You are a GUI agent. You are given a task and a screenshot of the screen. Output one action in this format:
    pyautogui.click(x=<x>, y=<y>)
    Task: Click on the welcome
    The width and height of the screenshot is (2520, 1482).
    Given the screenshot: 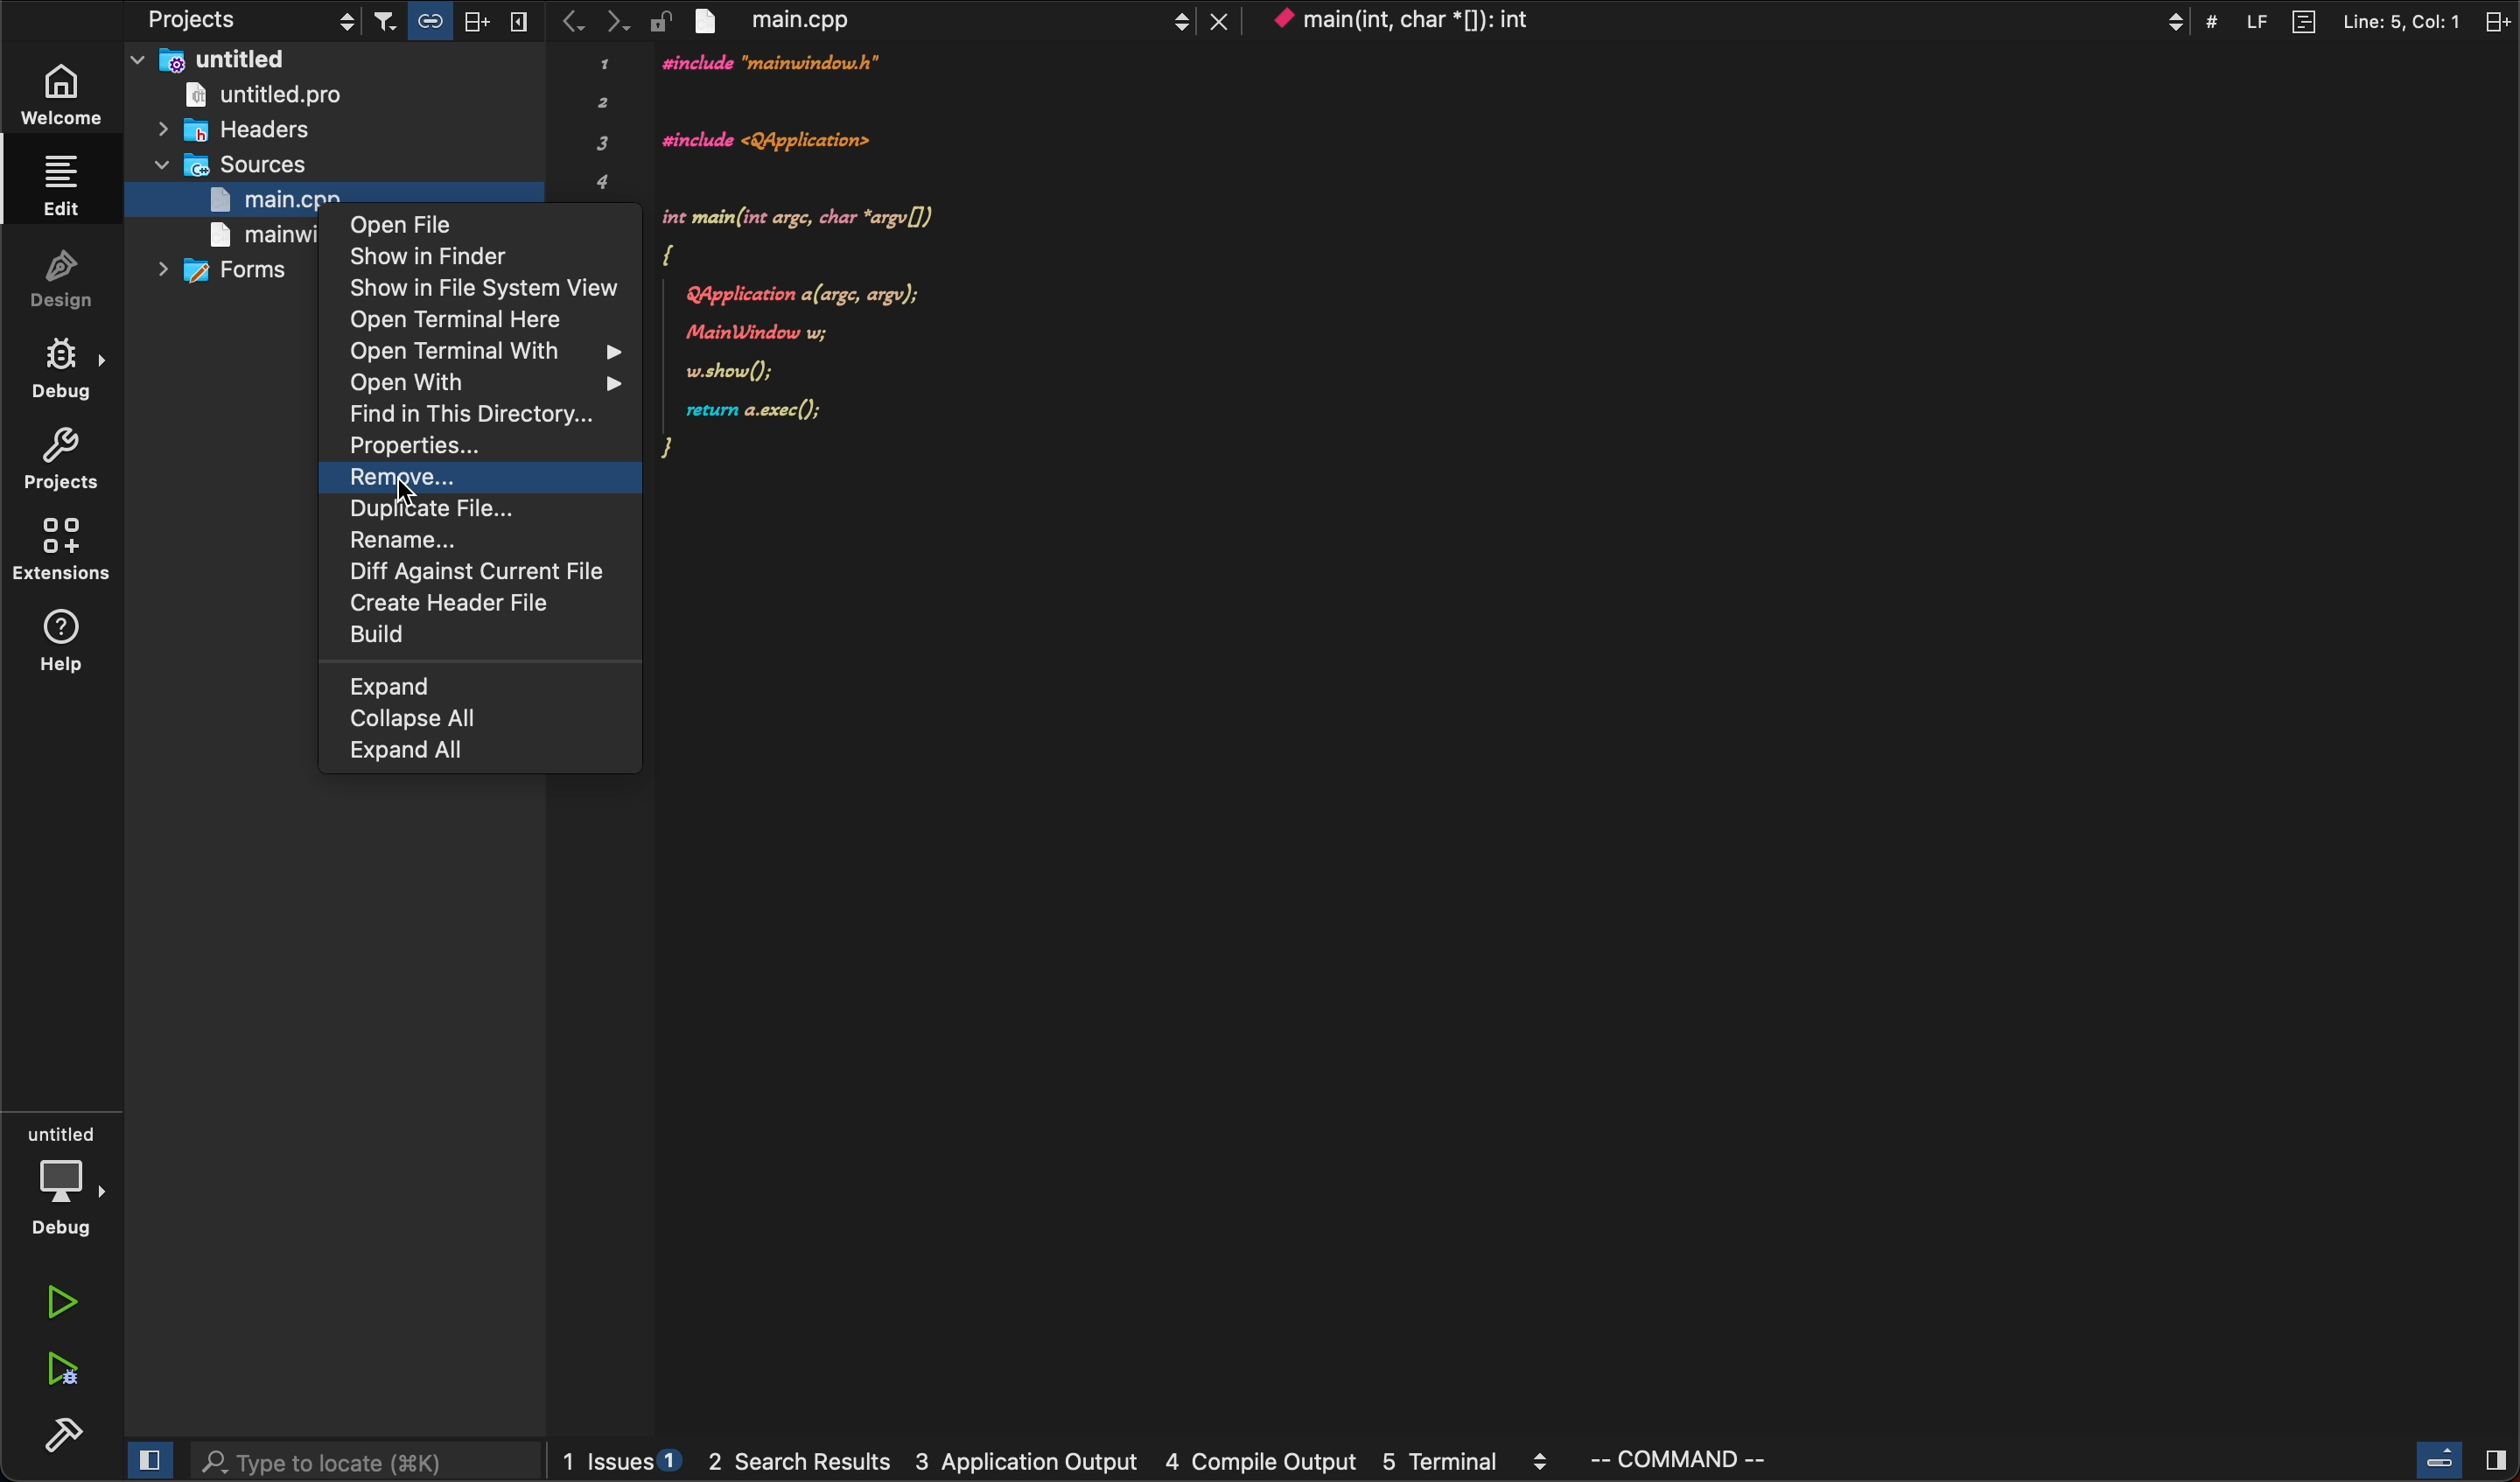 What is the action you would take?
    pyautogui.click(x=64, y=91)
    